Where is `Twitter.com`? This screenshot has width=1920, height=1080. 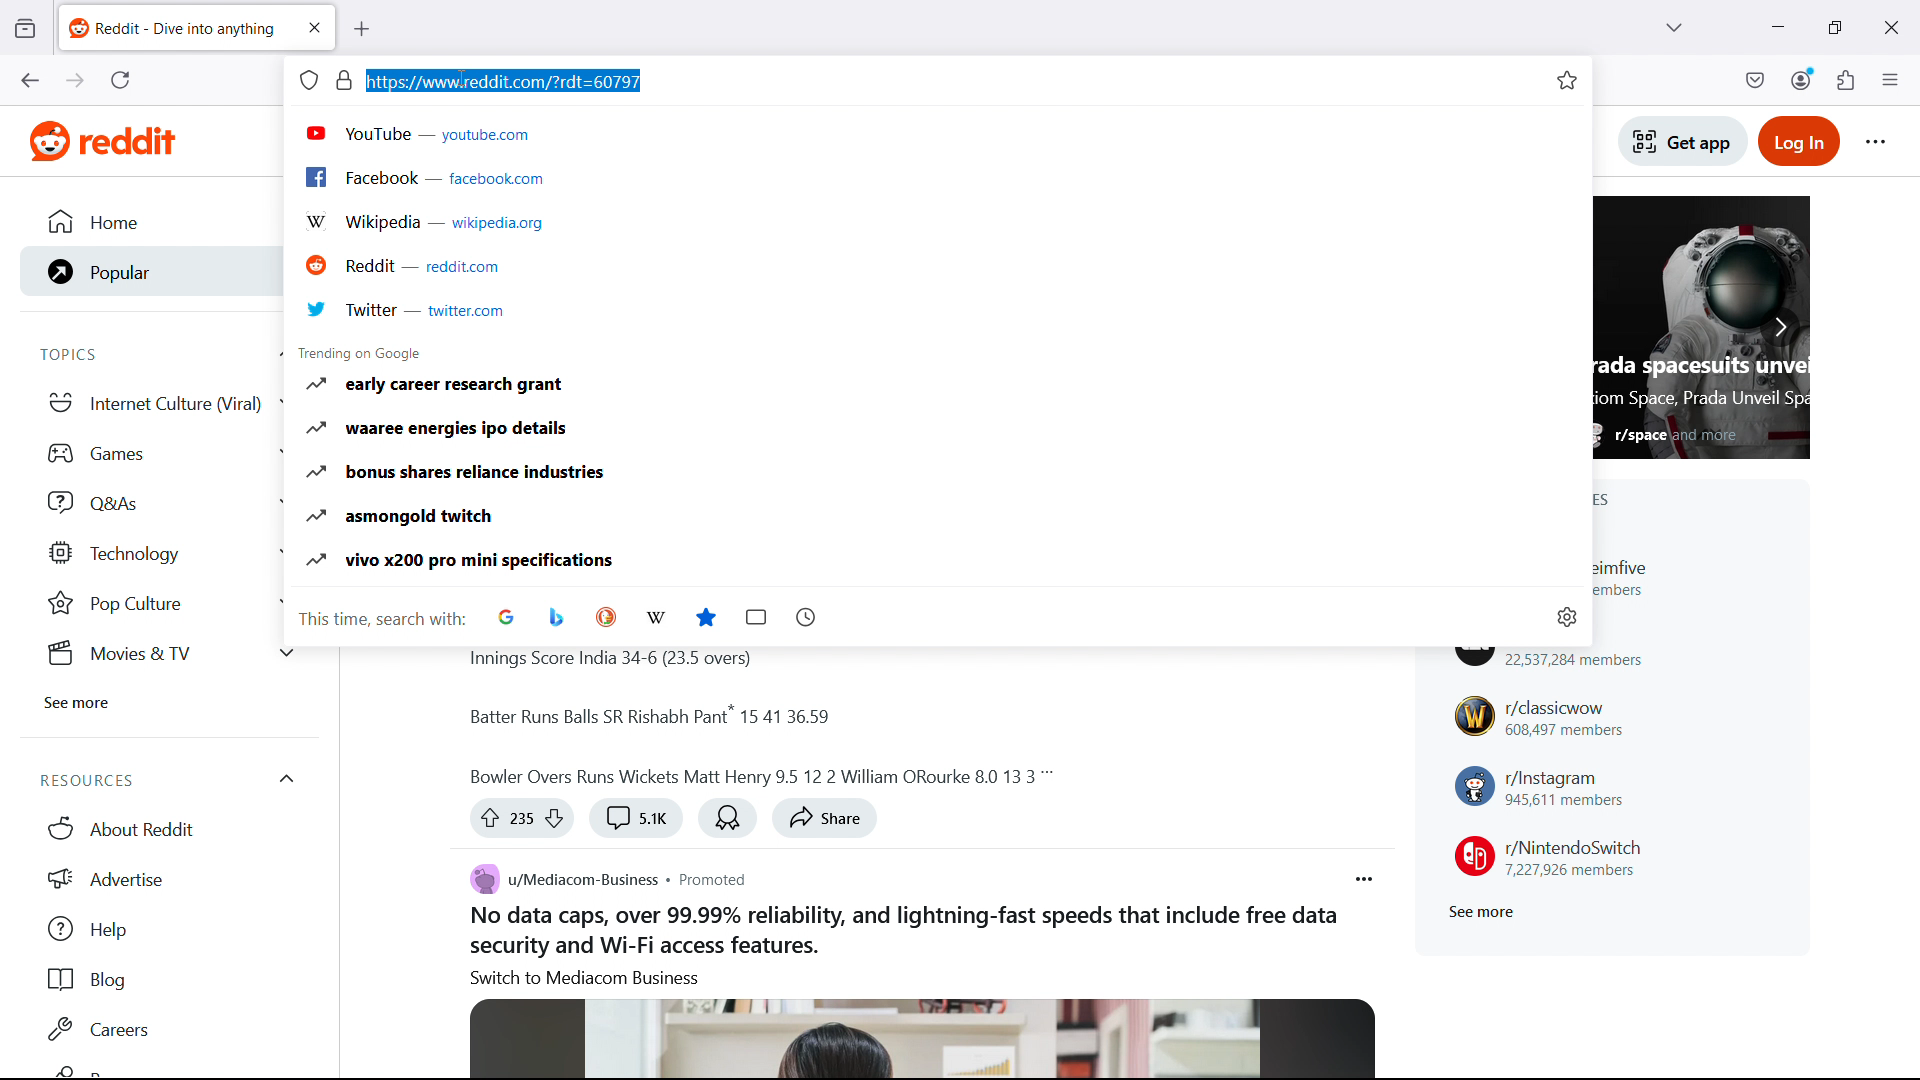
Twitter.com is located at coordinates (940, 311).